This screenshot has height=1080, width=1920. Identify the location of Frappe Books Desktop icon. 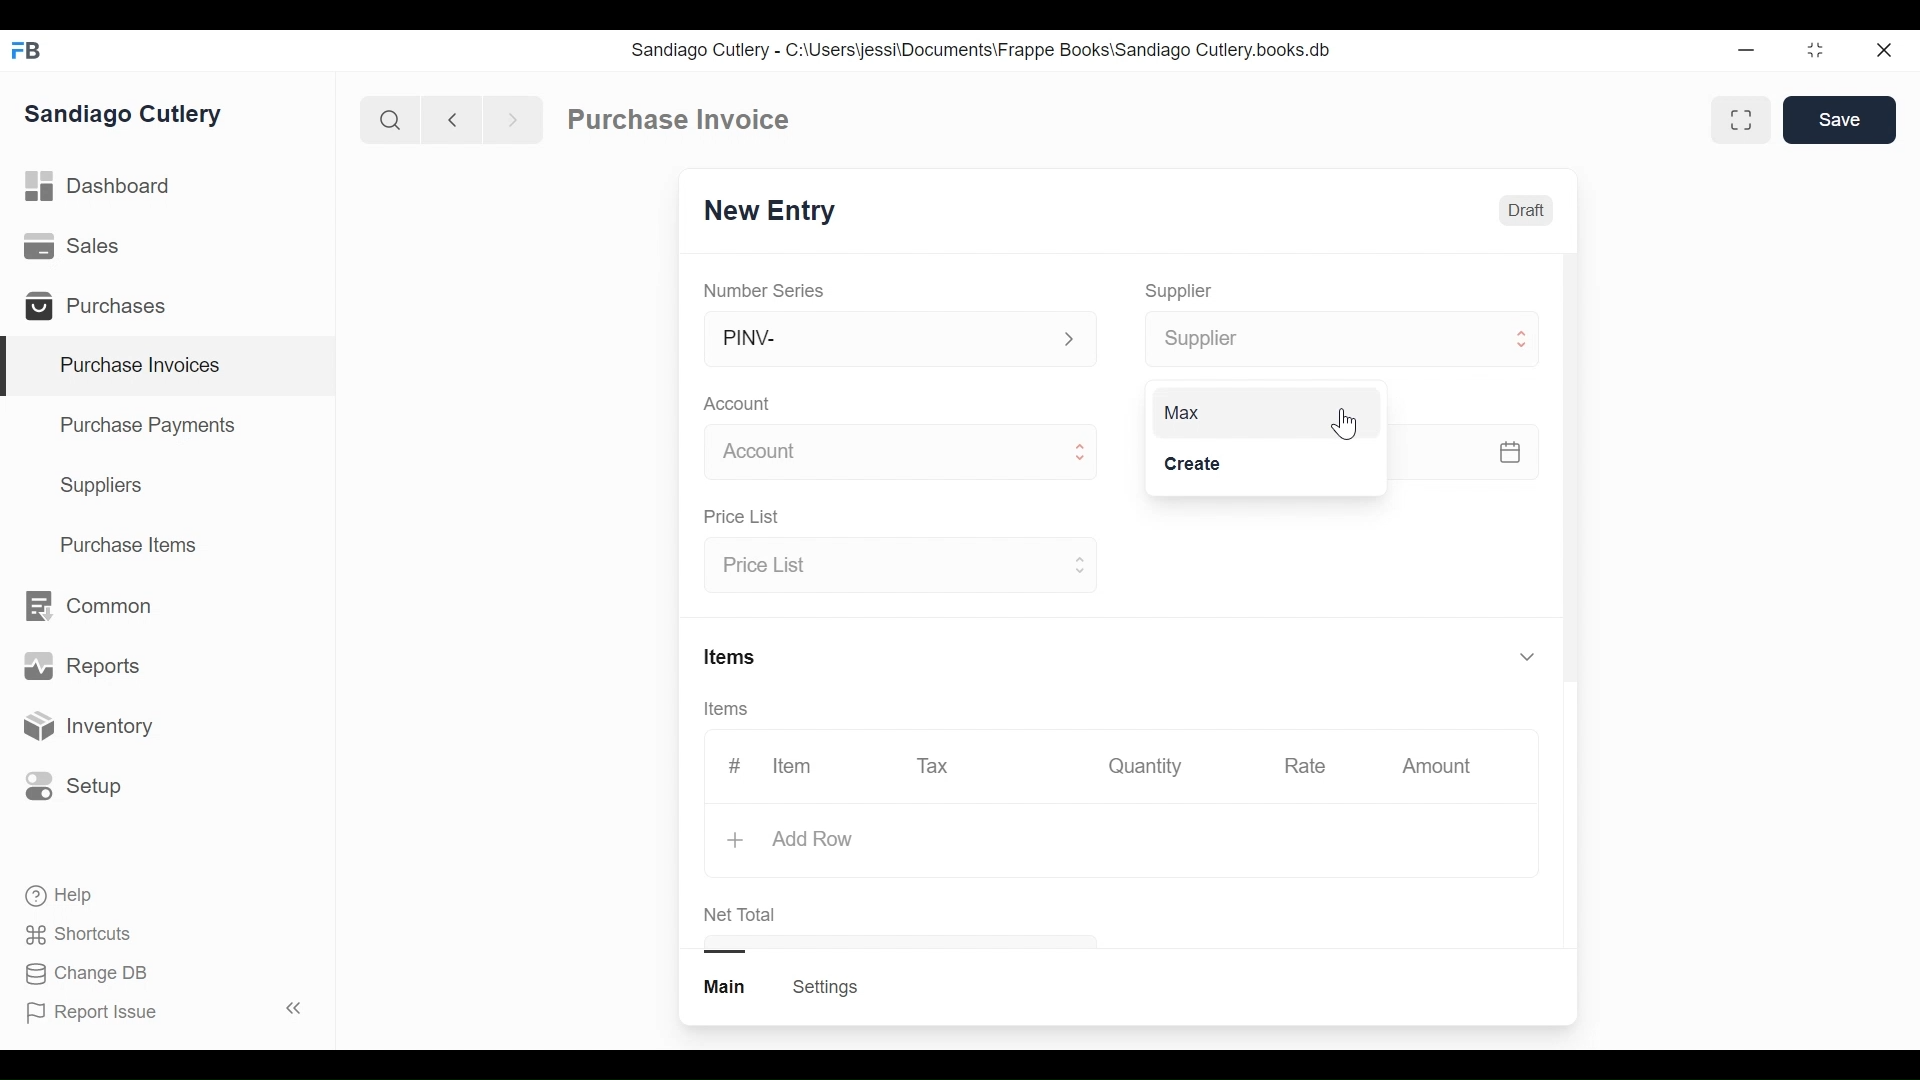
(33, 52).